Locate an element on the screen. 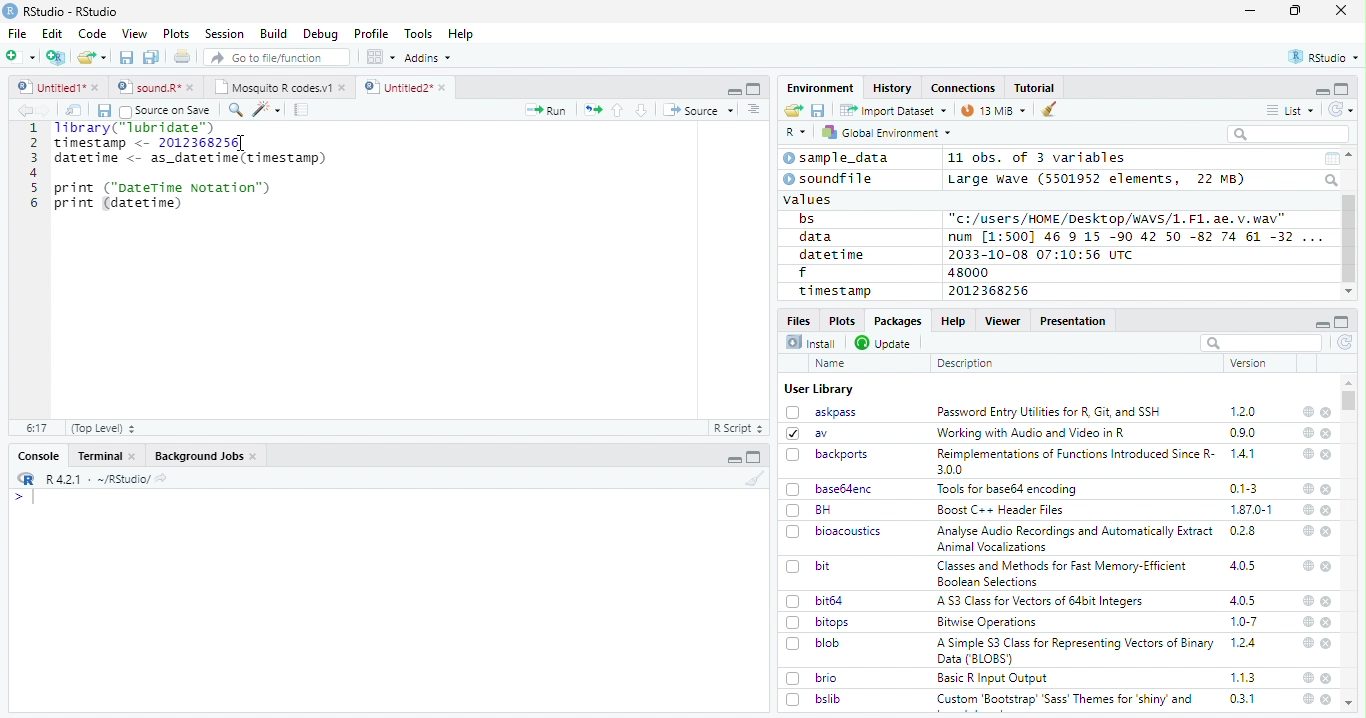 This screenshot has width=1366, height=718. Compile report is located at coordinates (302, 110).